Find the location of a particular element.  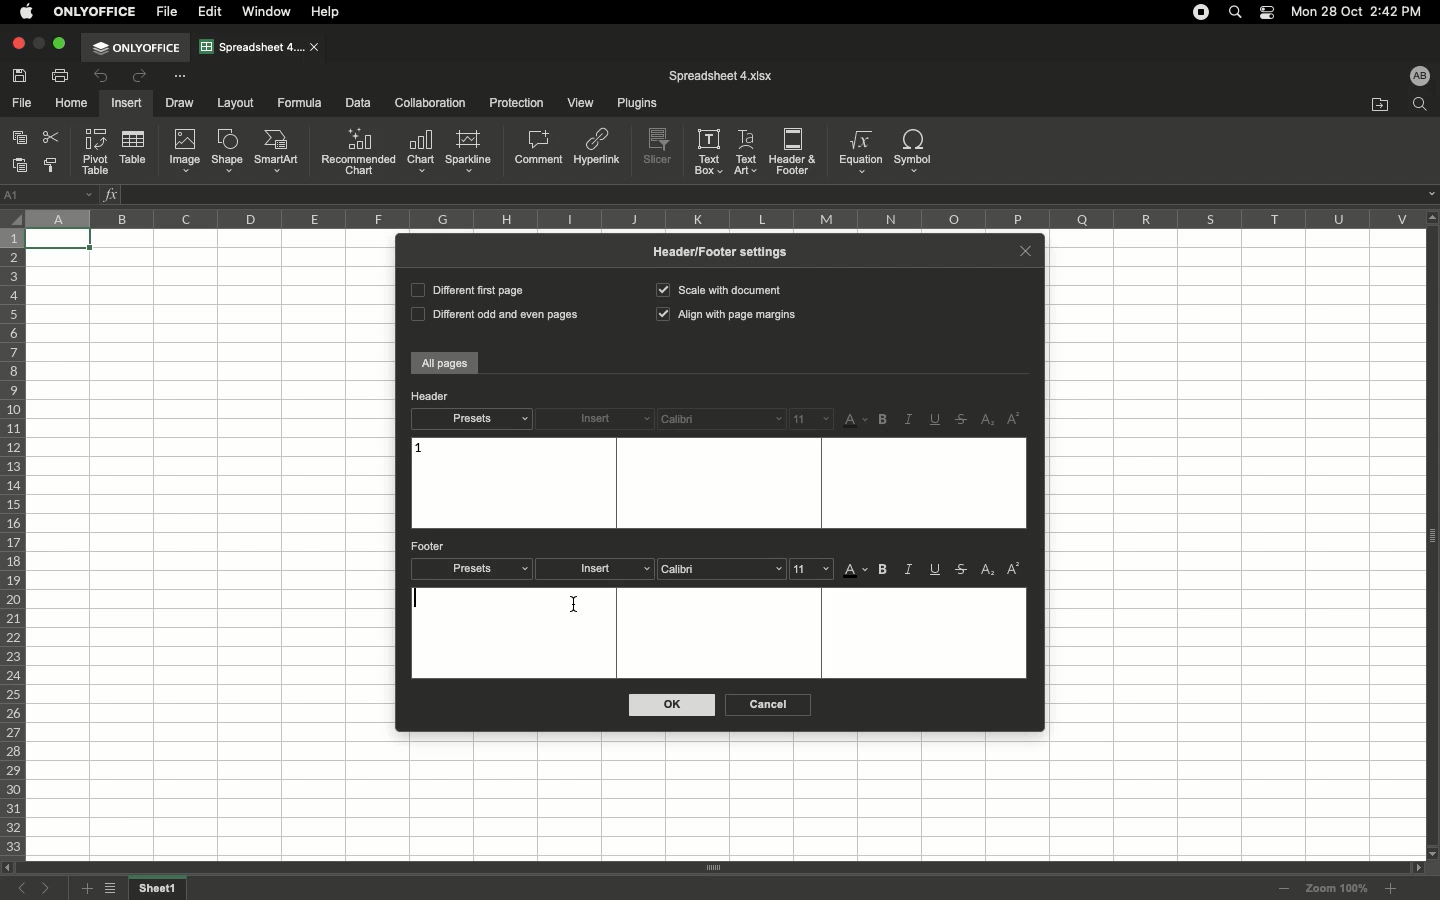

Font color is located at coordinates (856, 572).